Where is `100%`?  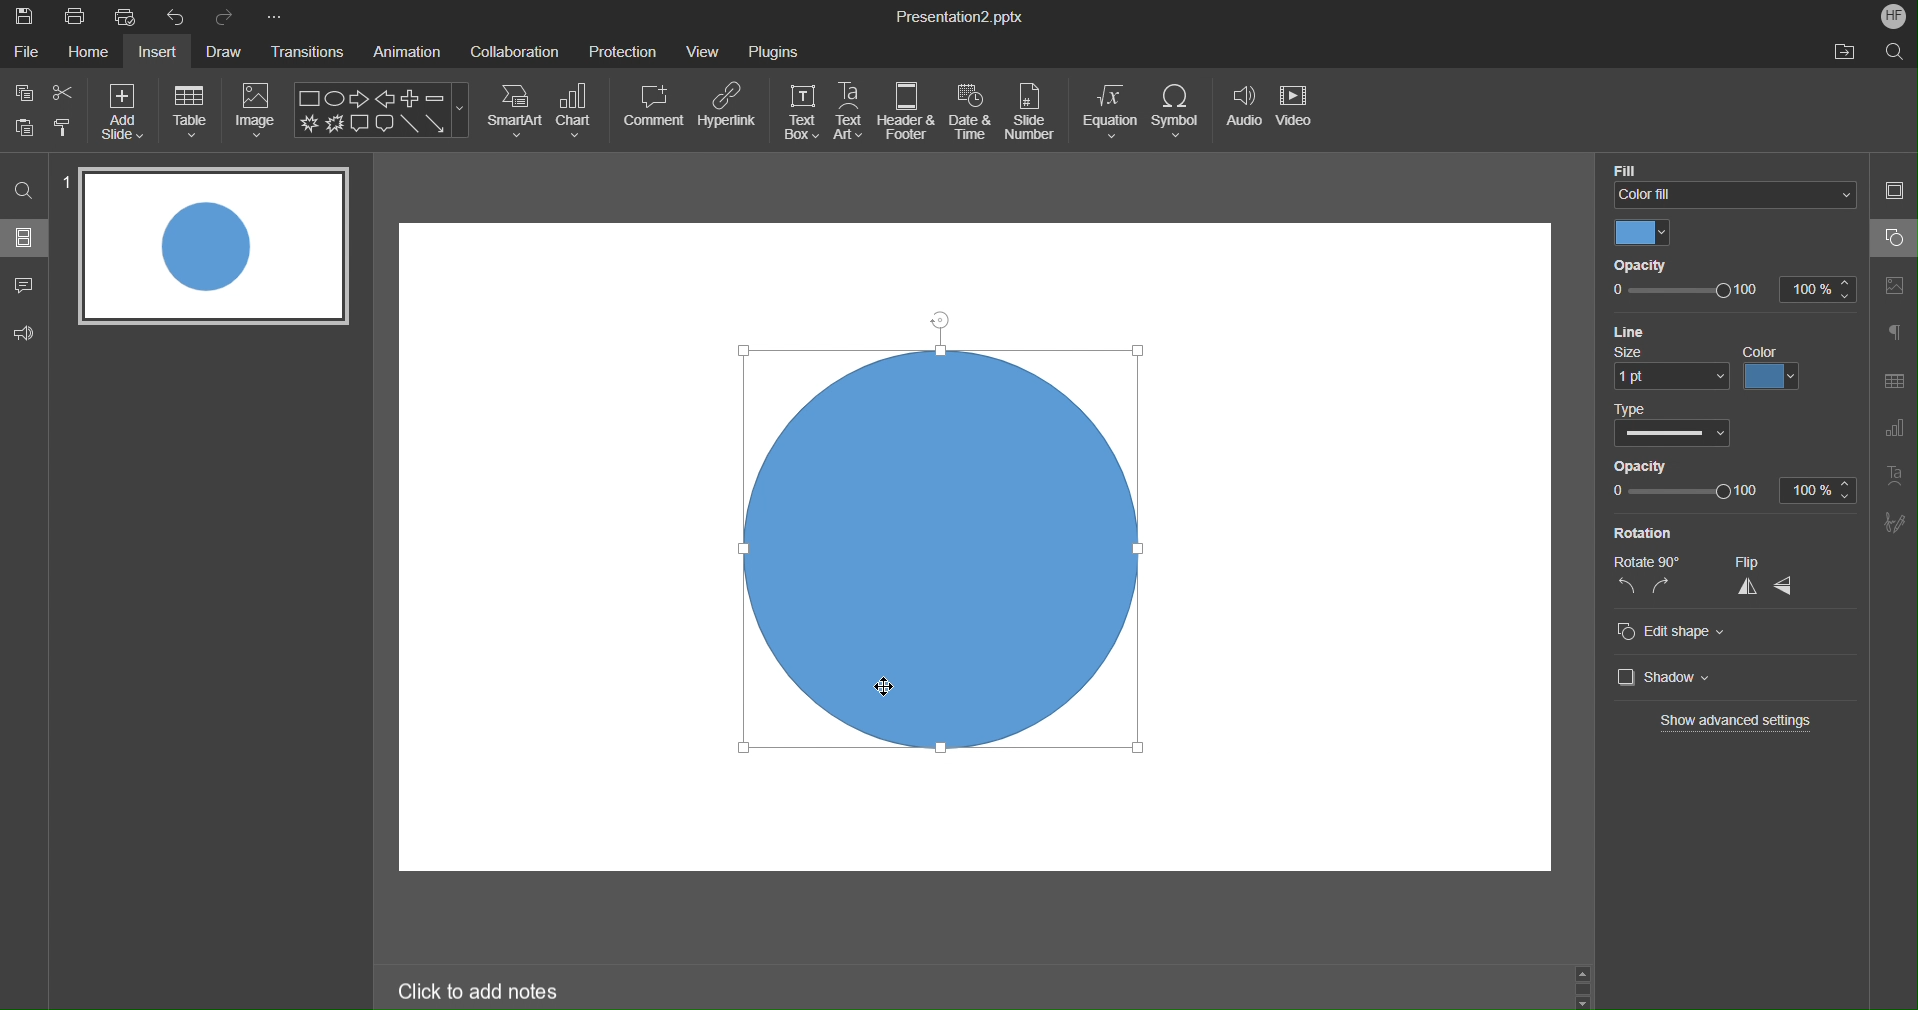
100% is located at coordinates (1819, 489).